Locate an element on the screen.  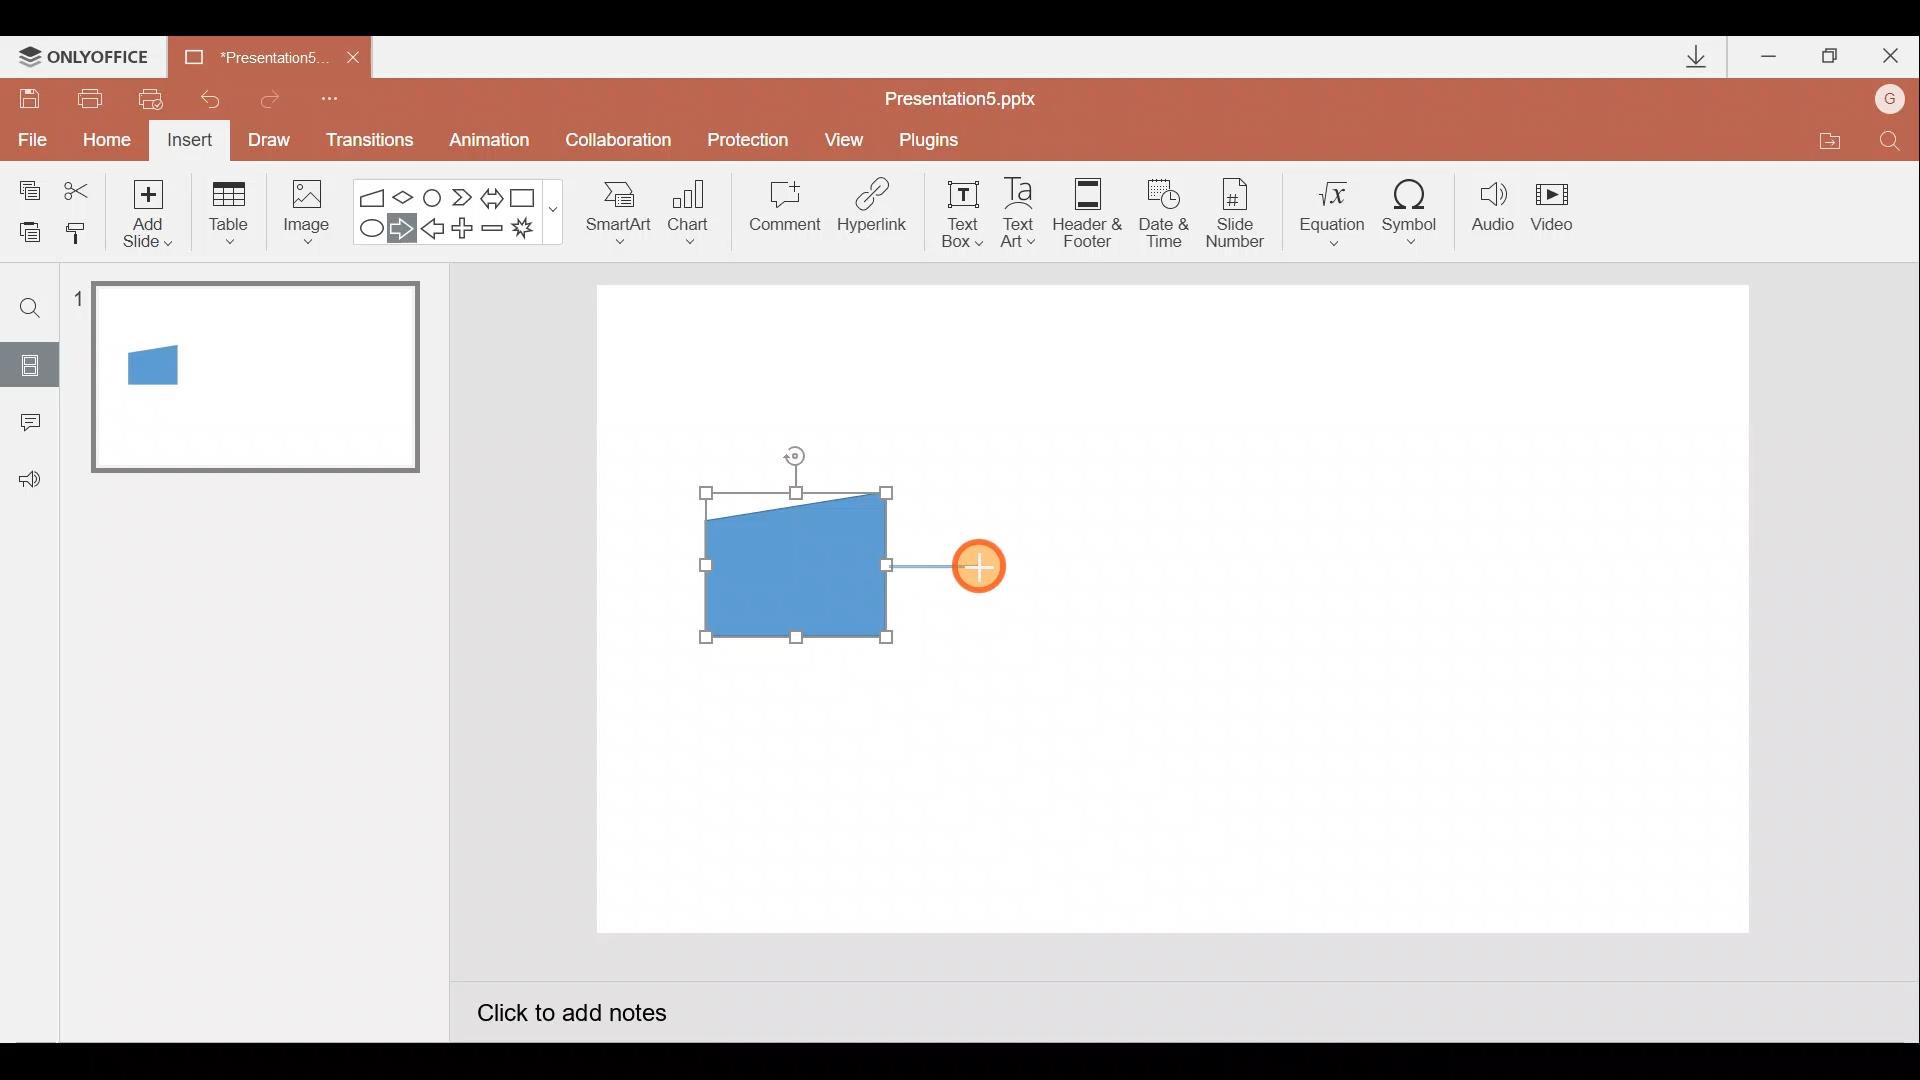
Quick print is located at coordinates (158, 94).